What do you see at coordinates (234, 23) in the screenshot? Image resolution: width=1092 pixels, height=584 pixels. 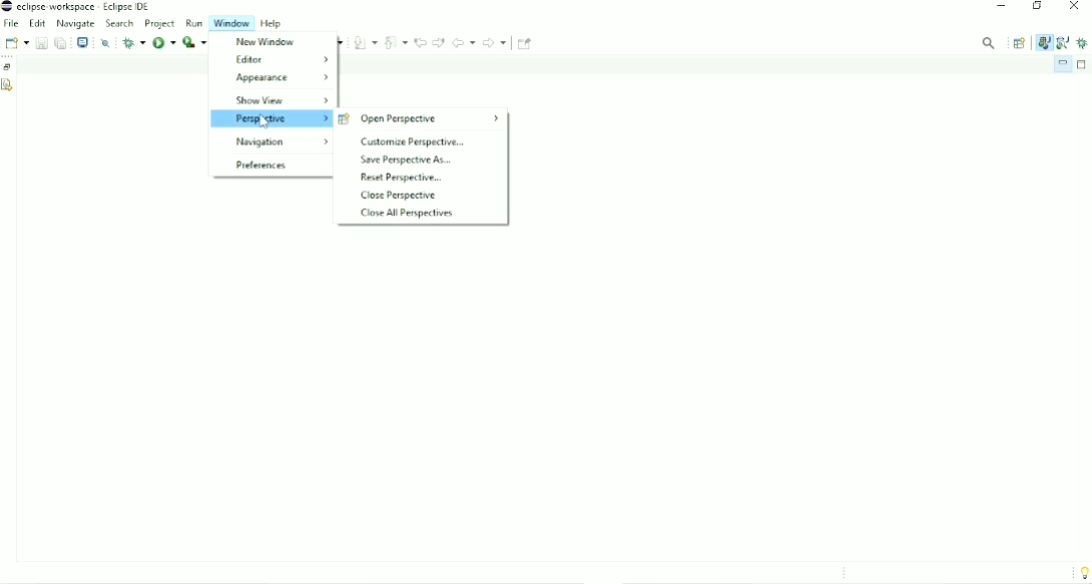 I see `Window` at bounding box center [234, 23].